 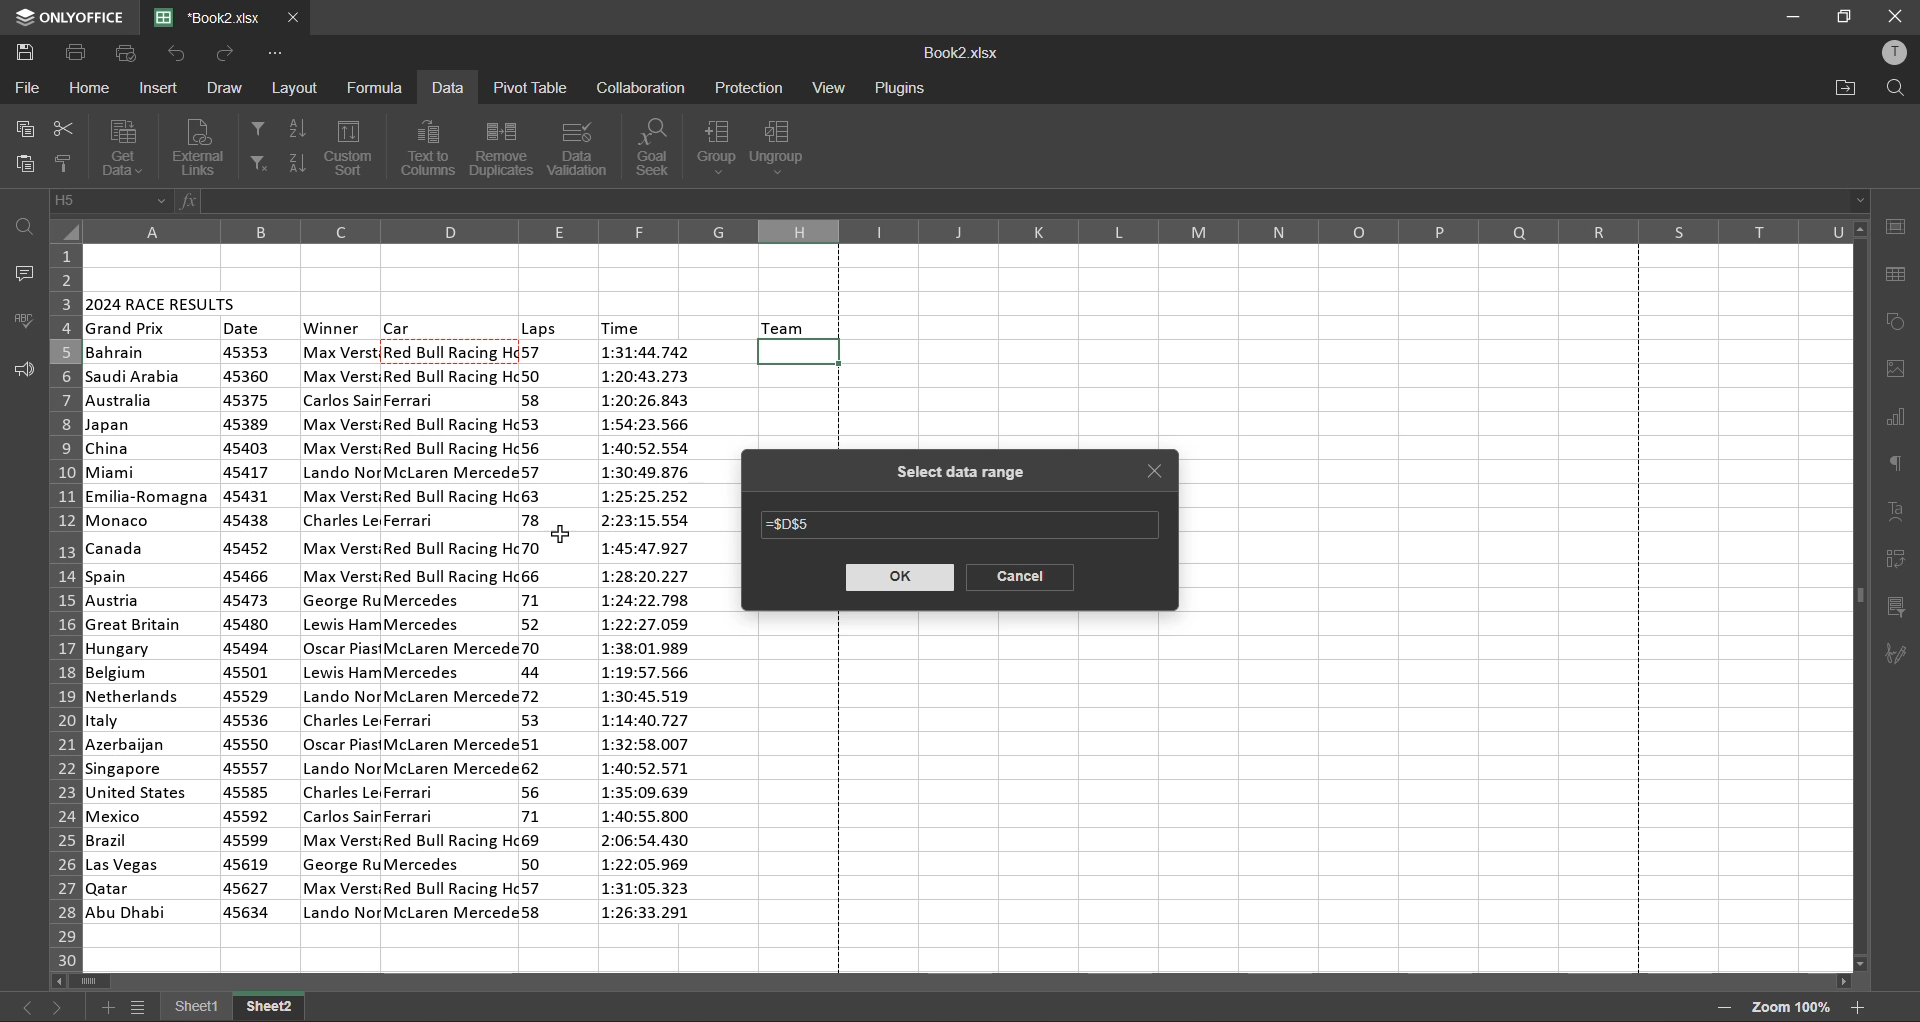 I want to click on shapes, so click(x=1897, y=323).